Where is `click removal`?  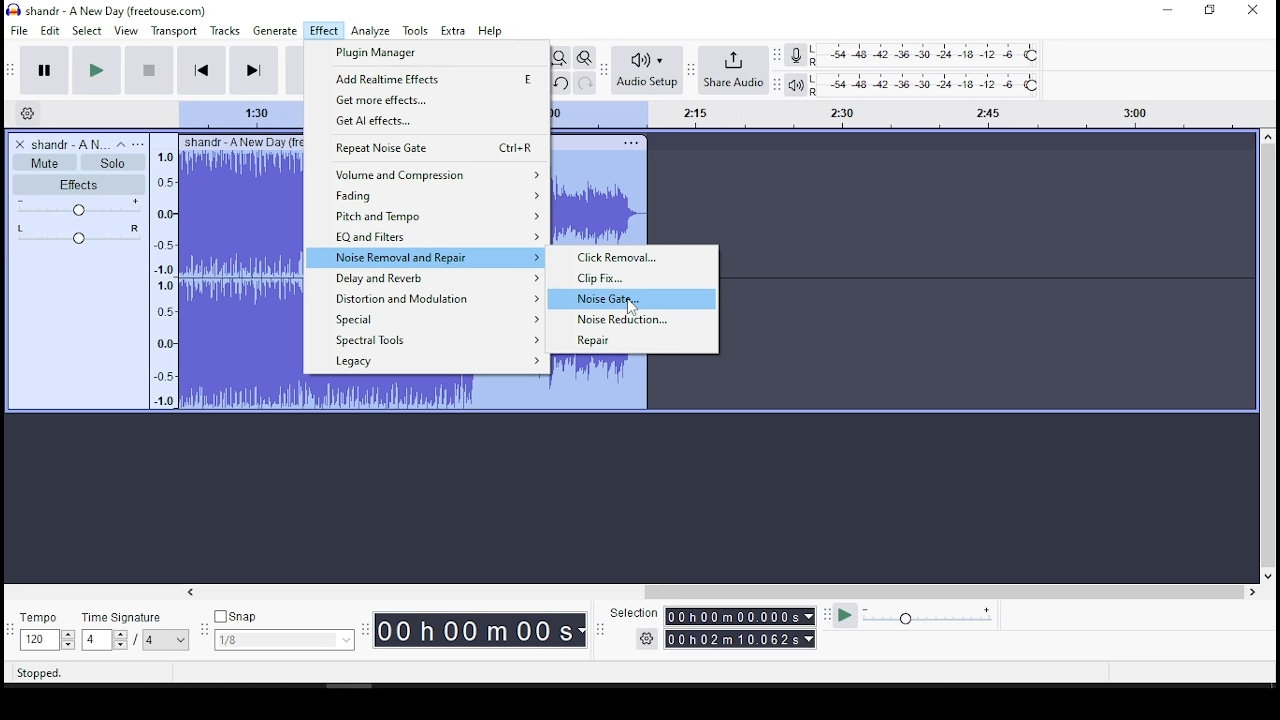
click removal is located at coordinates (636, 258).